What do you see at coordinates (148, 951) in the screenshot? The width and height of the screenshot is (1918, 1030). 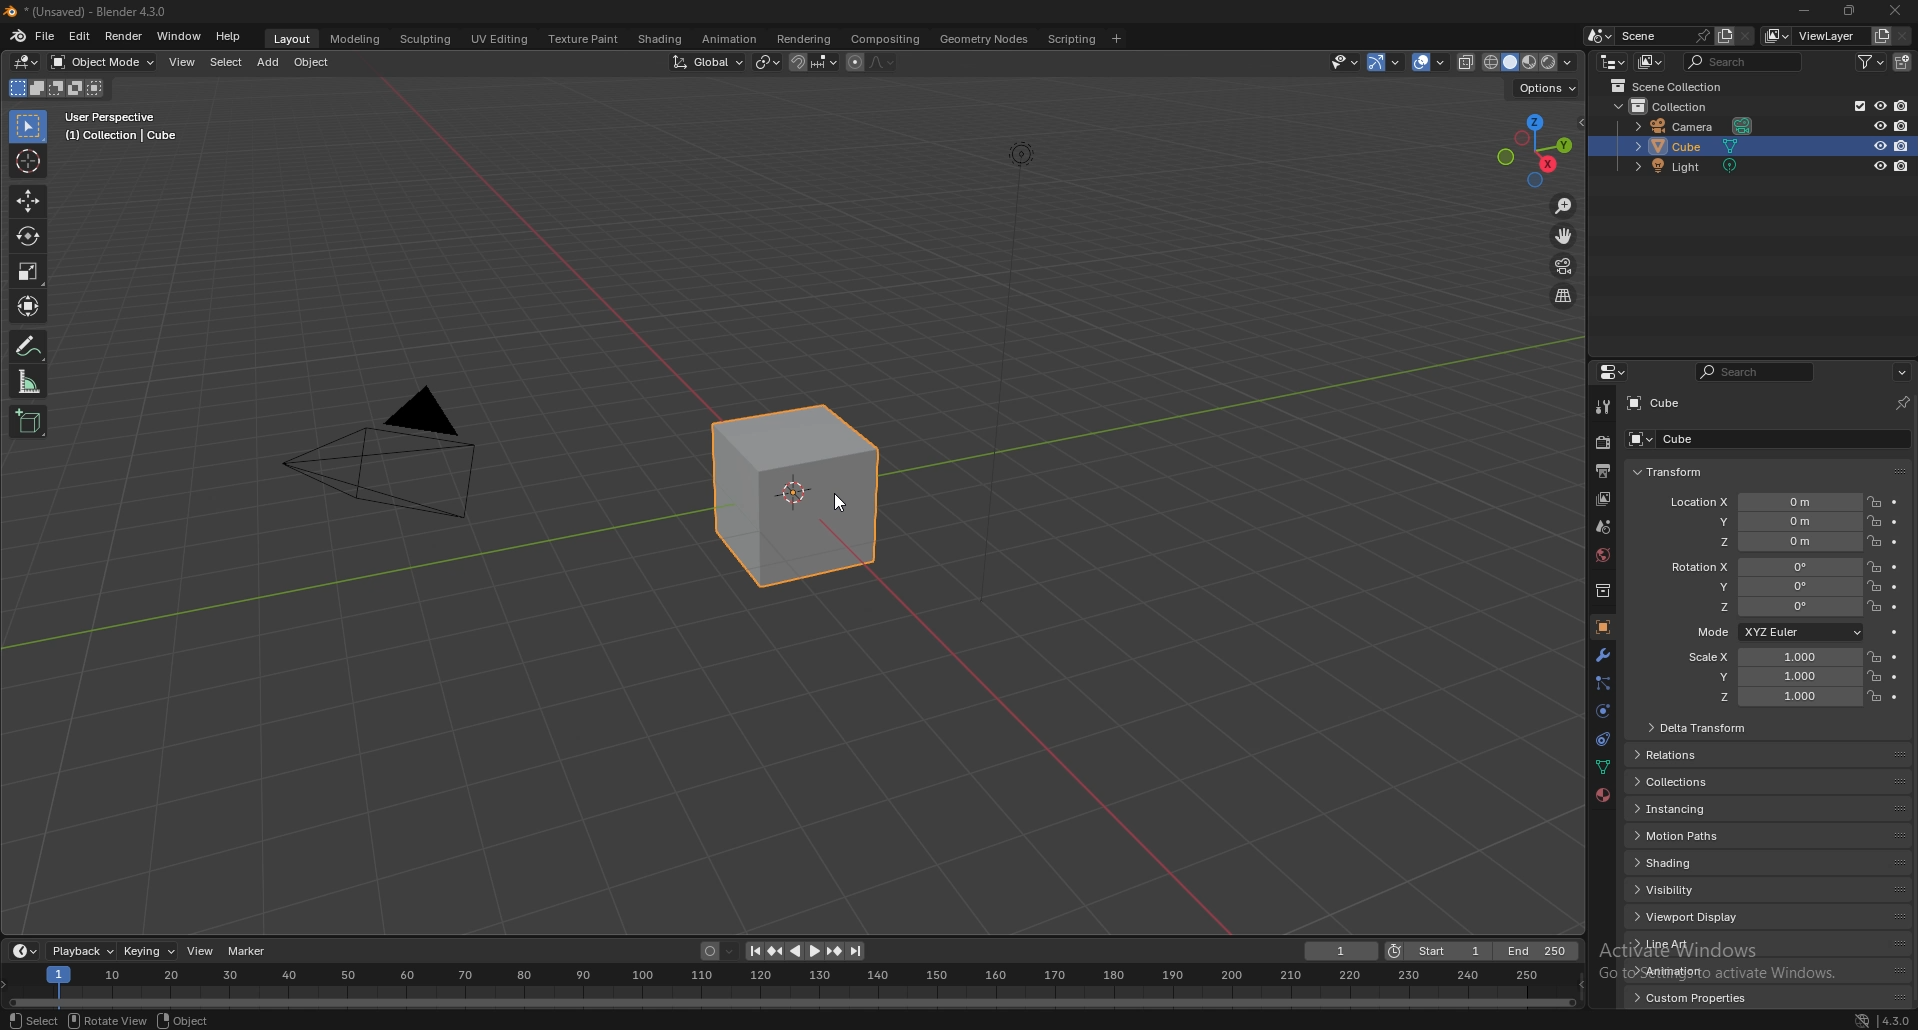 I see `keying` at bounding box center [148, 951].